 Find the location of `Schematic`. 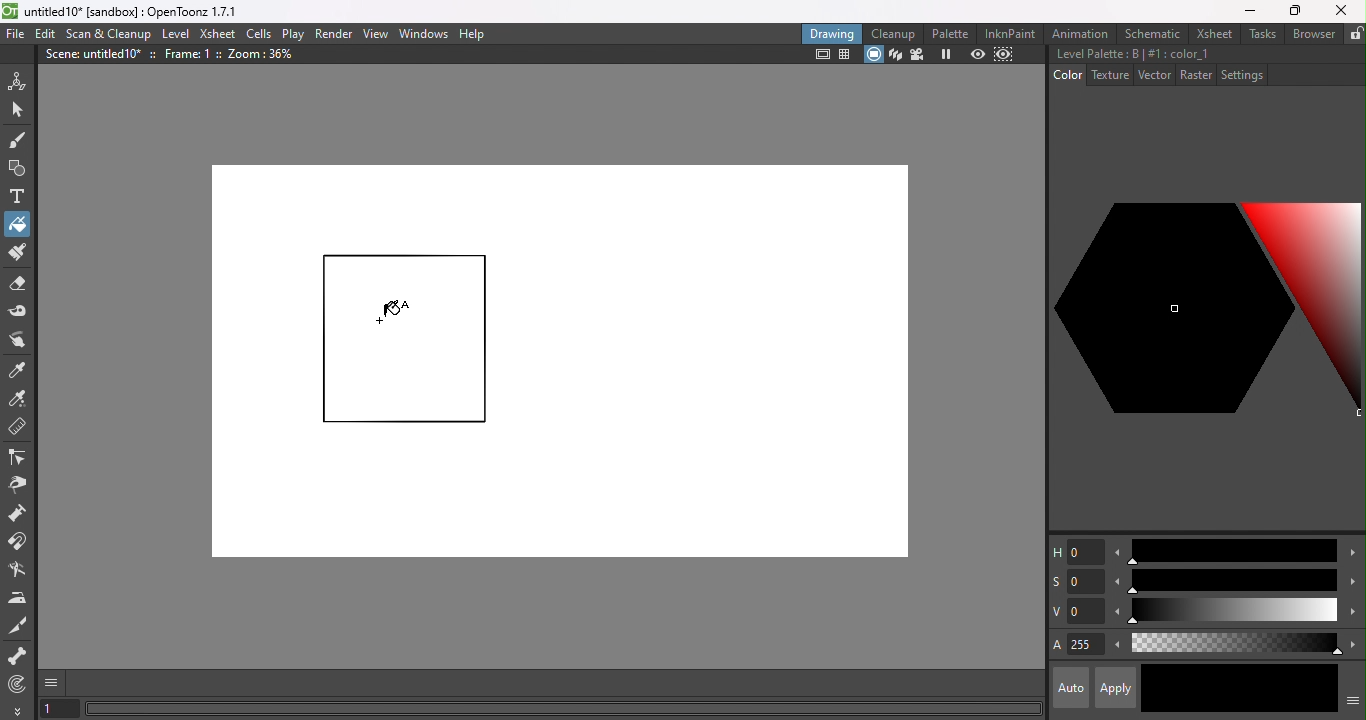

Schematic is located at coordinates (1151, 34).